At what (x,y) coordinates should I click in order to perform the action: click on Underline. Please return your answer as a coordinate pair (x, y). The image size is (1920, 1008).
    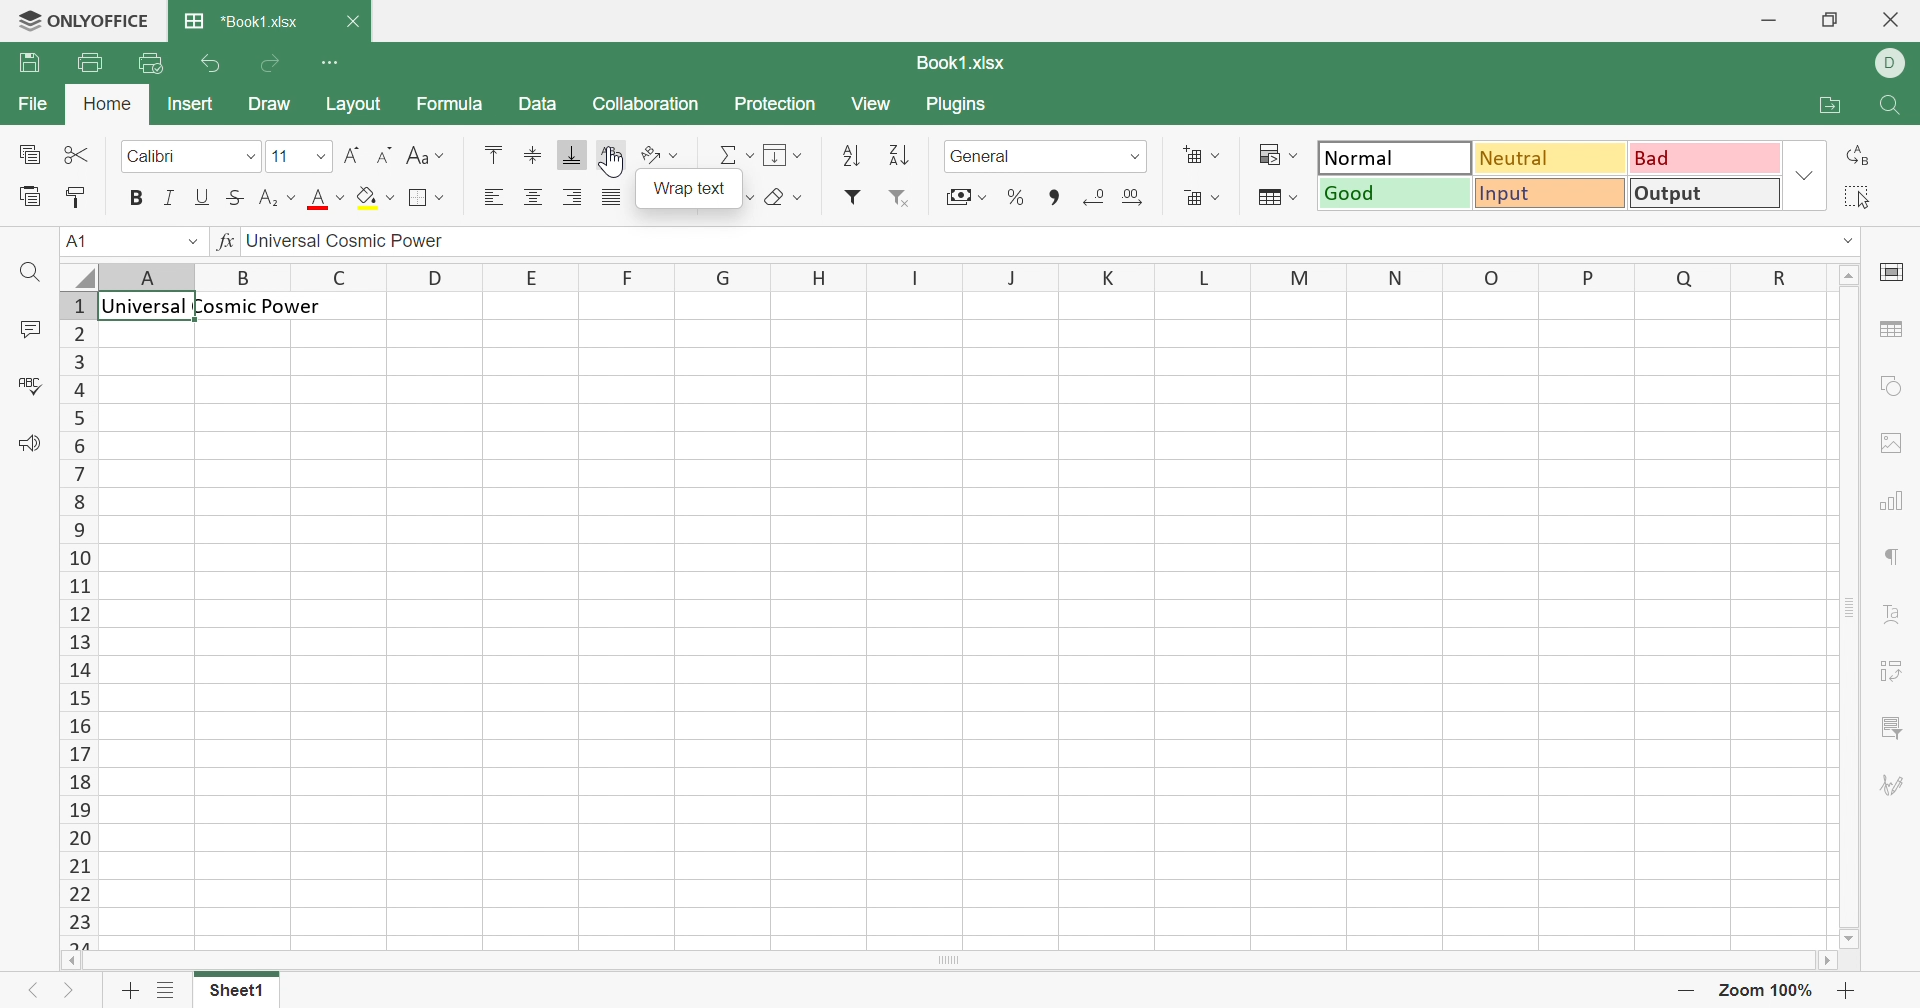
    Looking at the image, I should click on (201, 197).